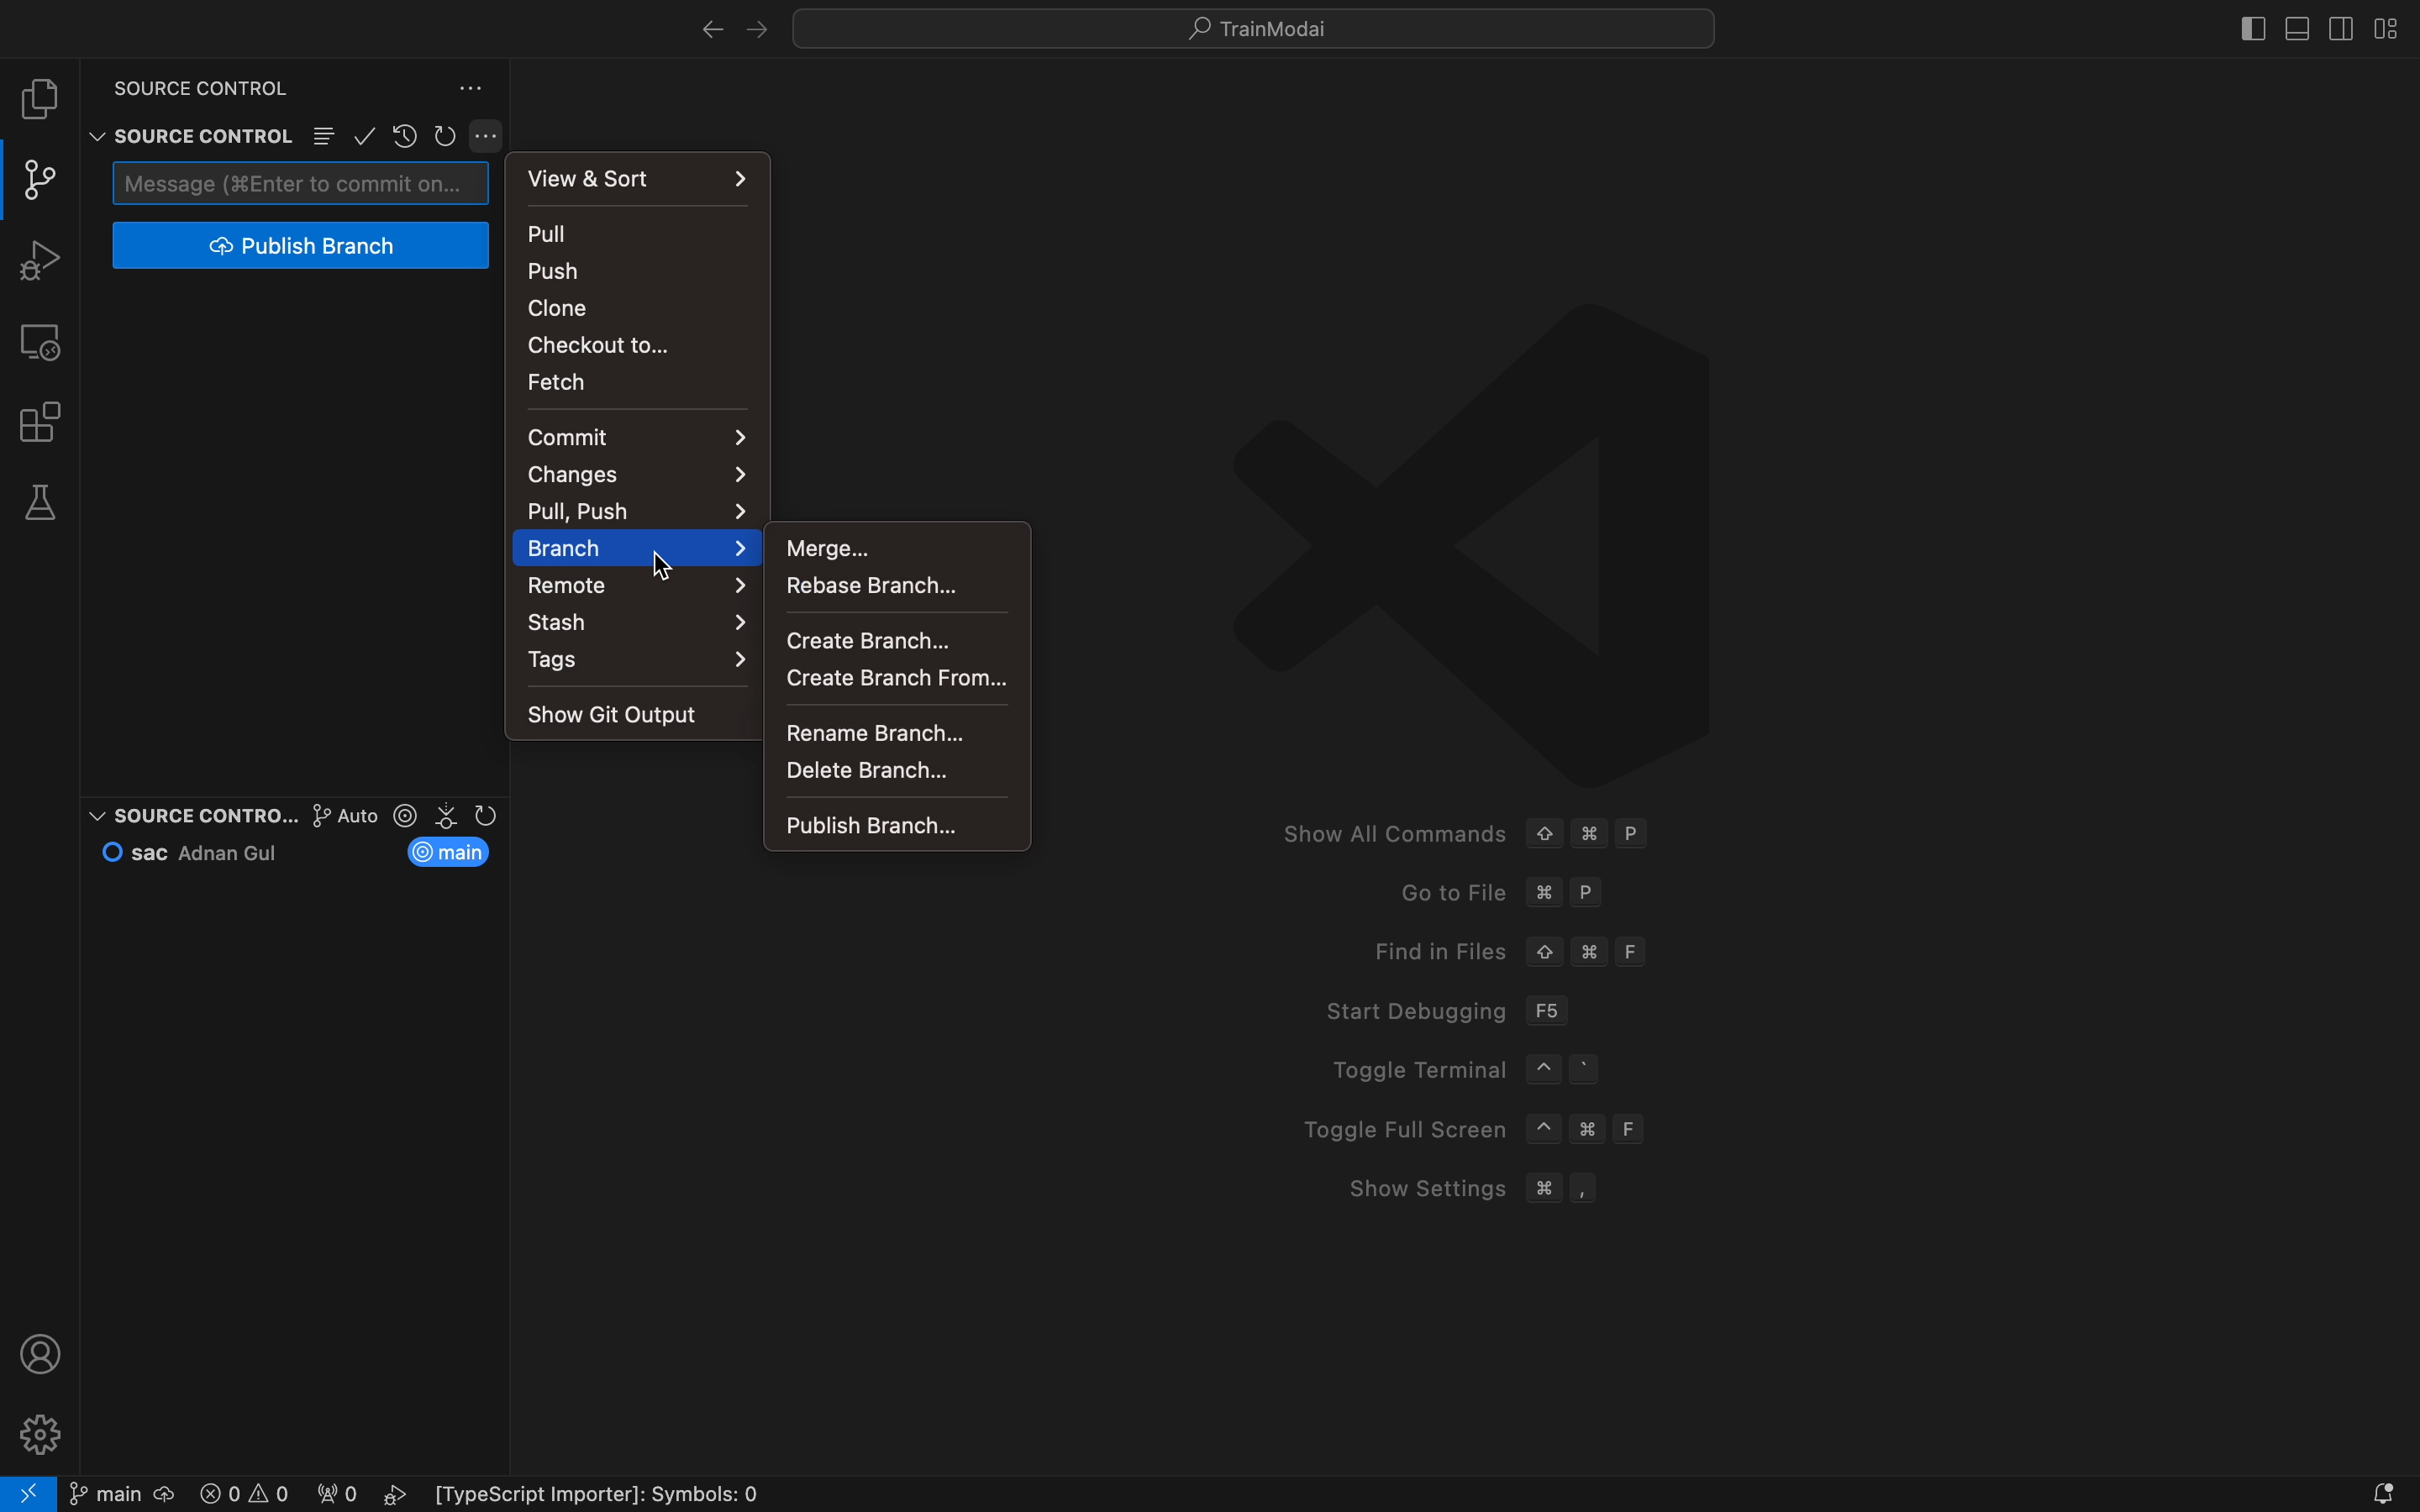 The image size is (2420, 1512). What do you see at coordinates (323, 137) in the screenshot?
I see `` at bounding box center [323, 137].